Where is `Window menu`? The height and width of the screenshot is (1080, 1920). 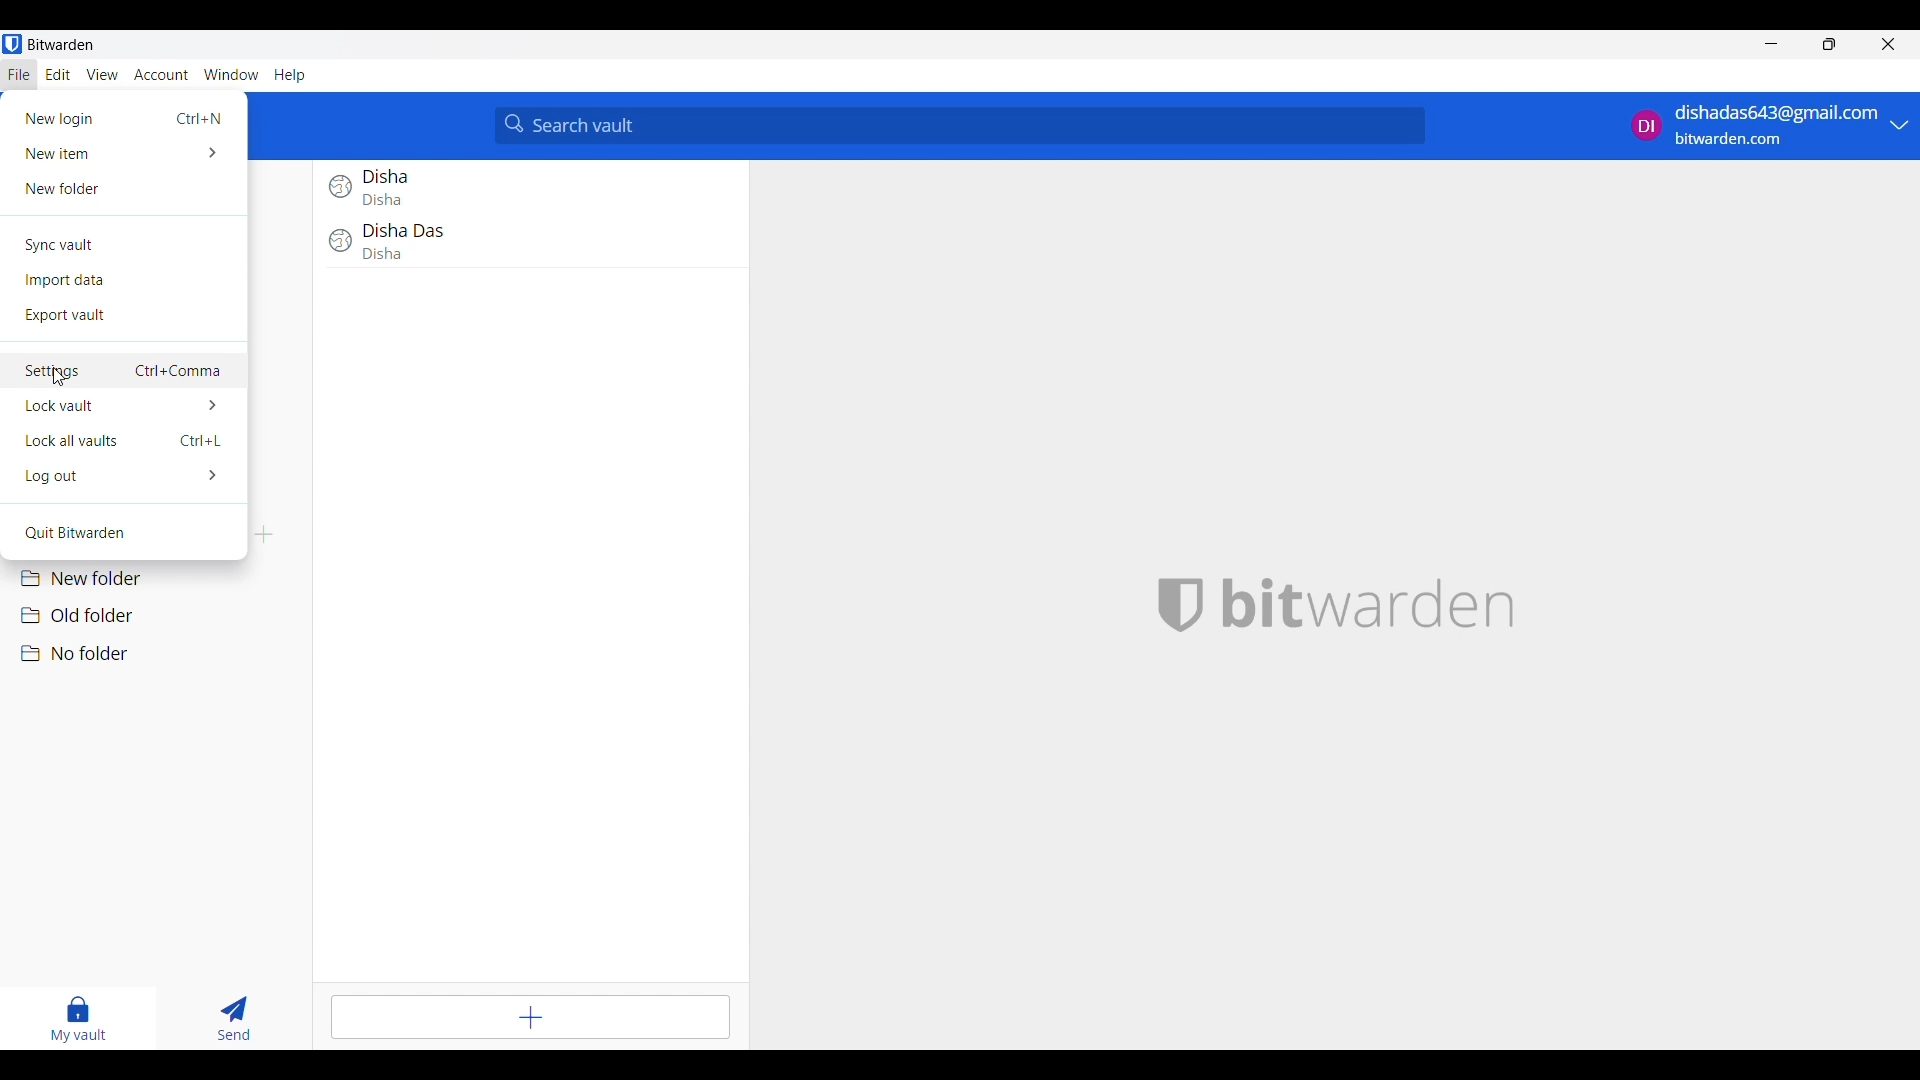
Window menu is located at coordinates (231, 75).